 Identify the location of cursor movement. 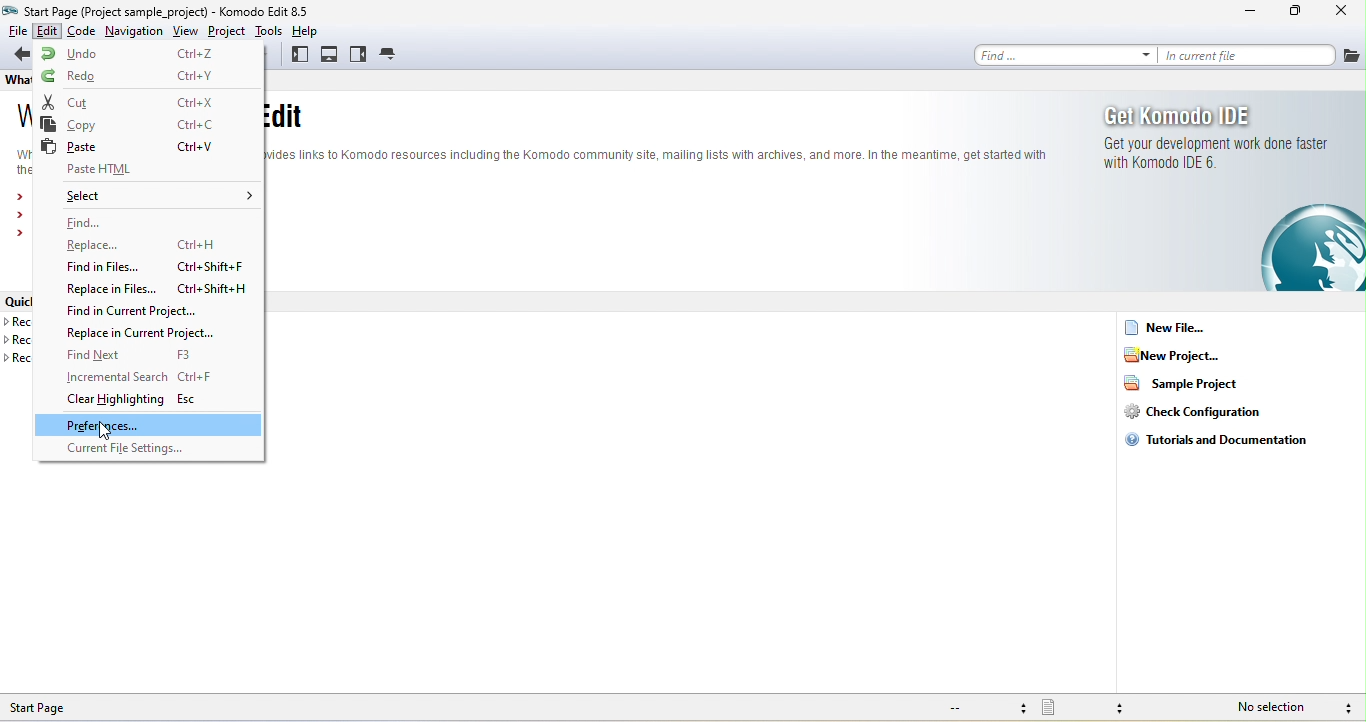
(105, 431).